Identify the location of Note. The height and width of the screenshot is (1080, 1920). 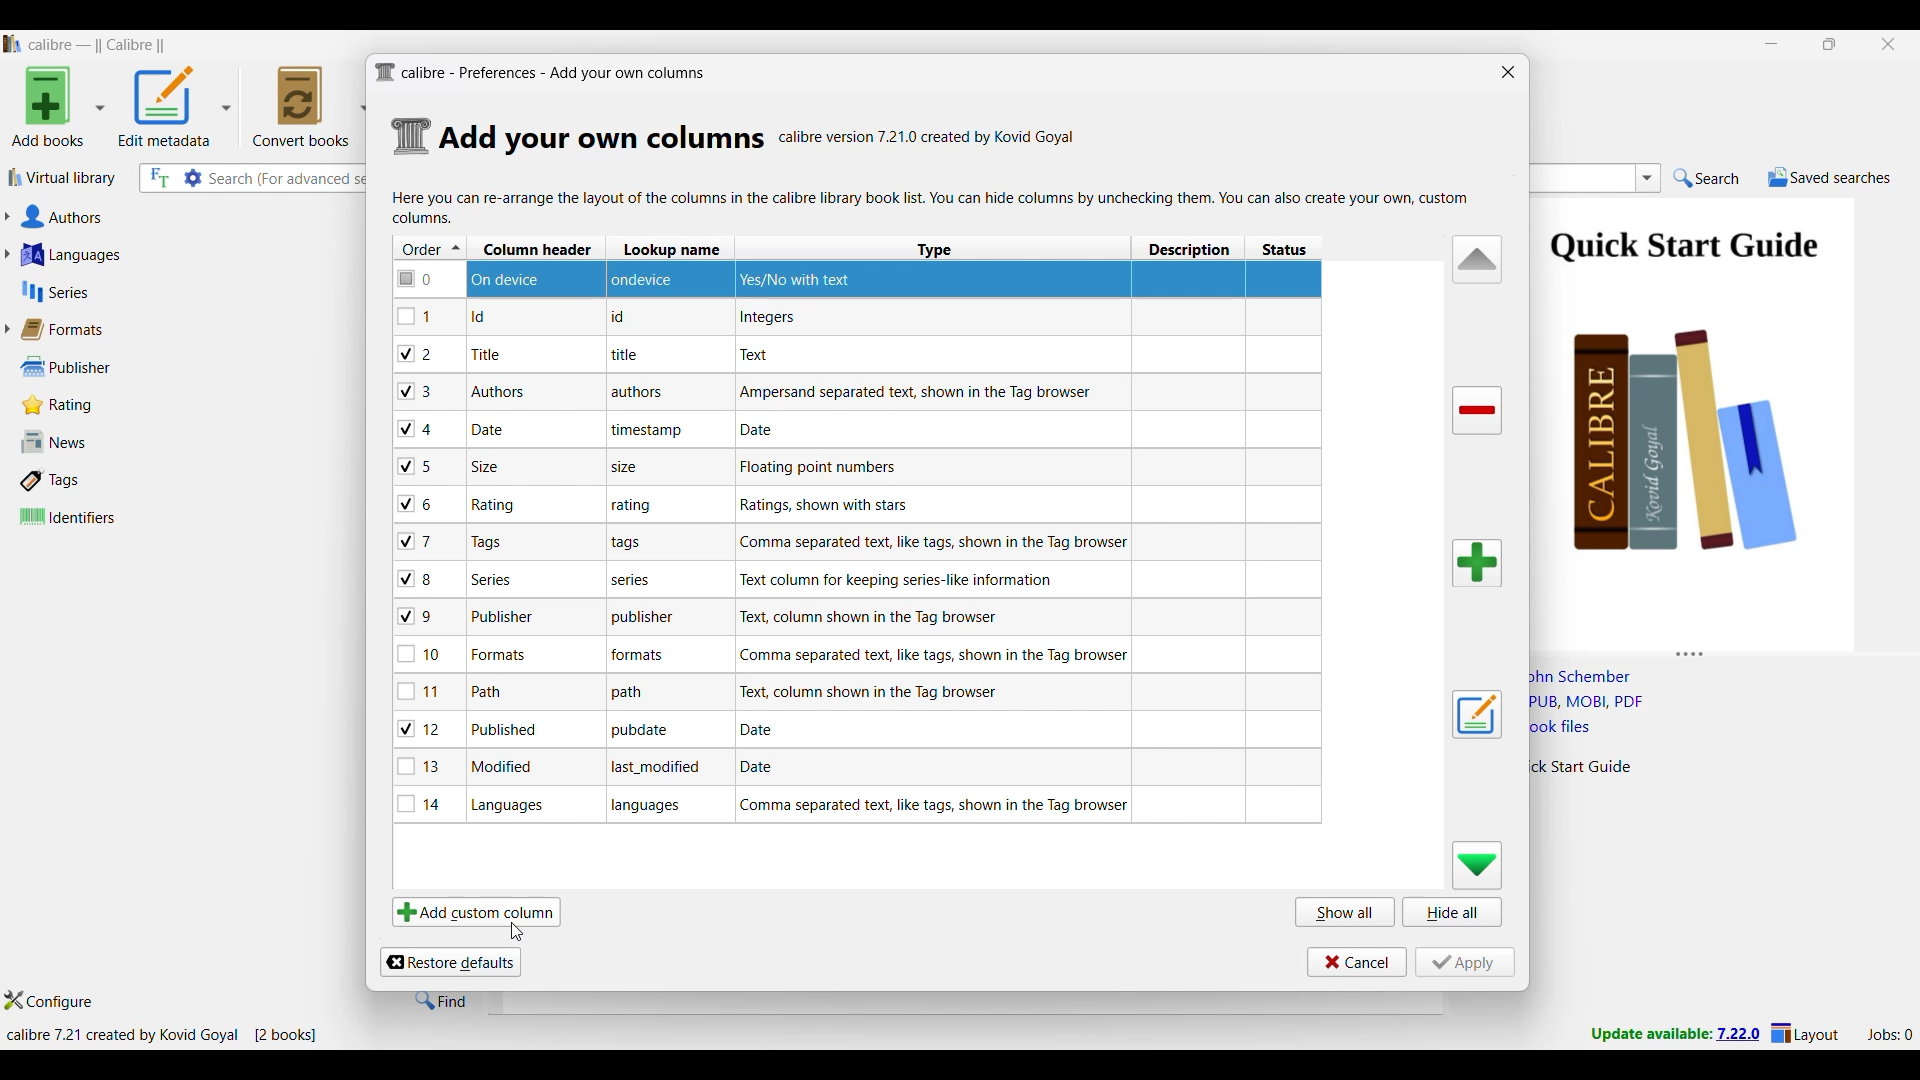
(508, 767).